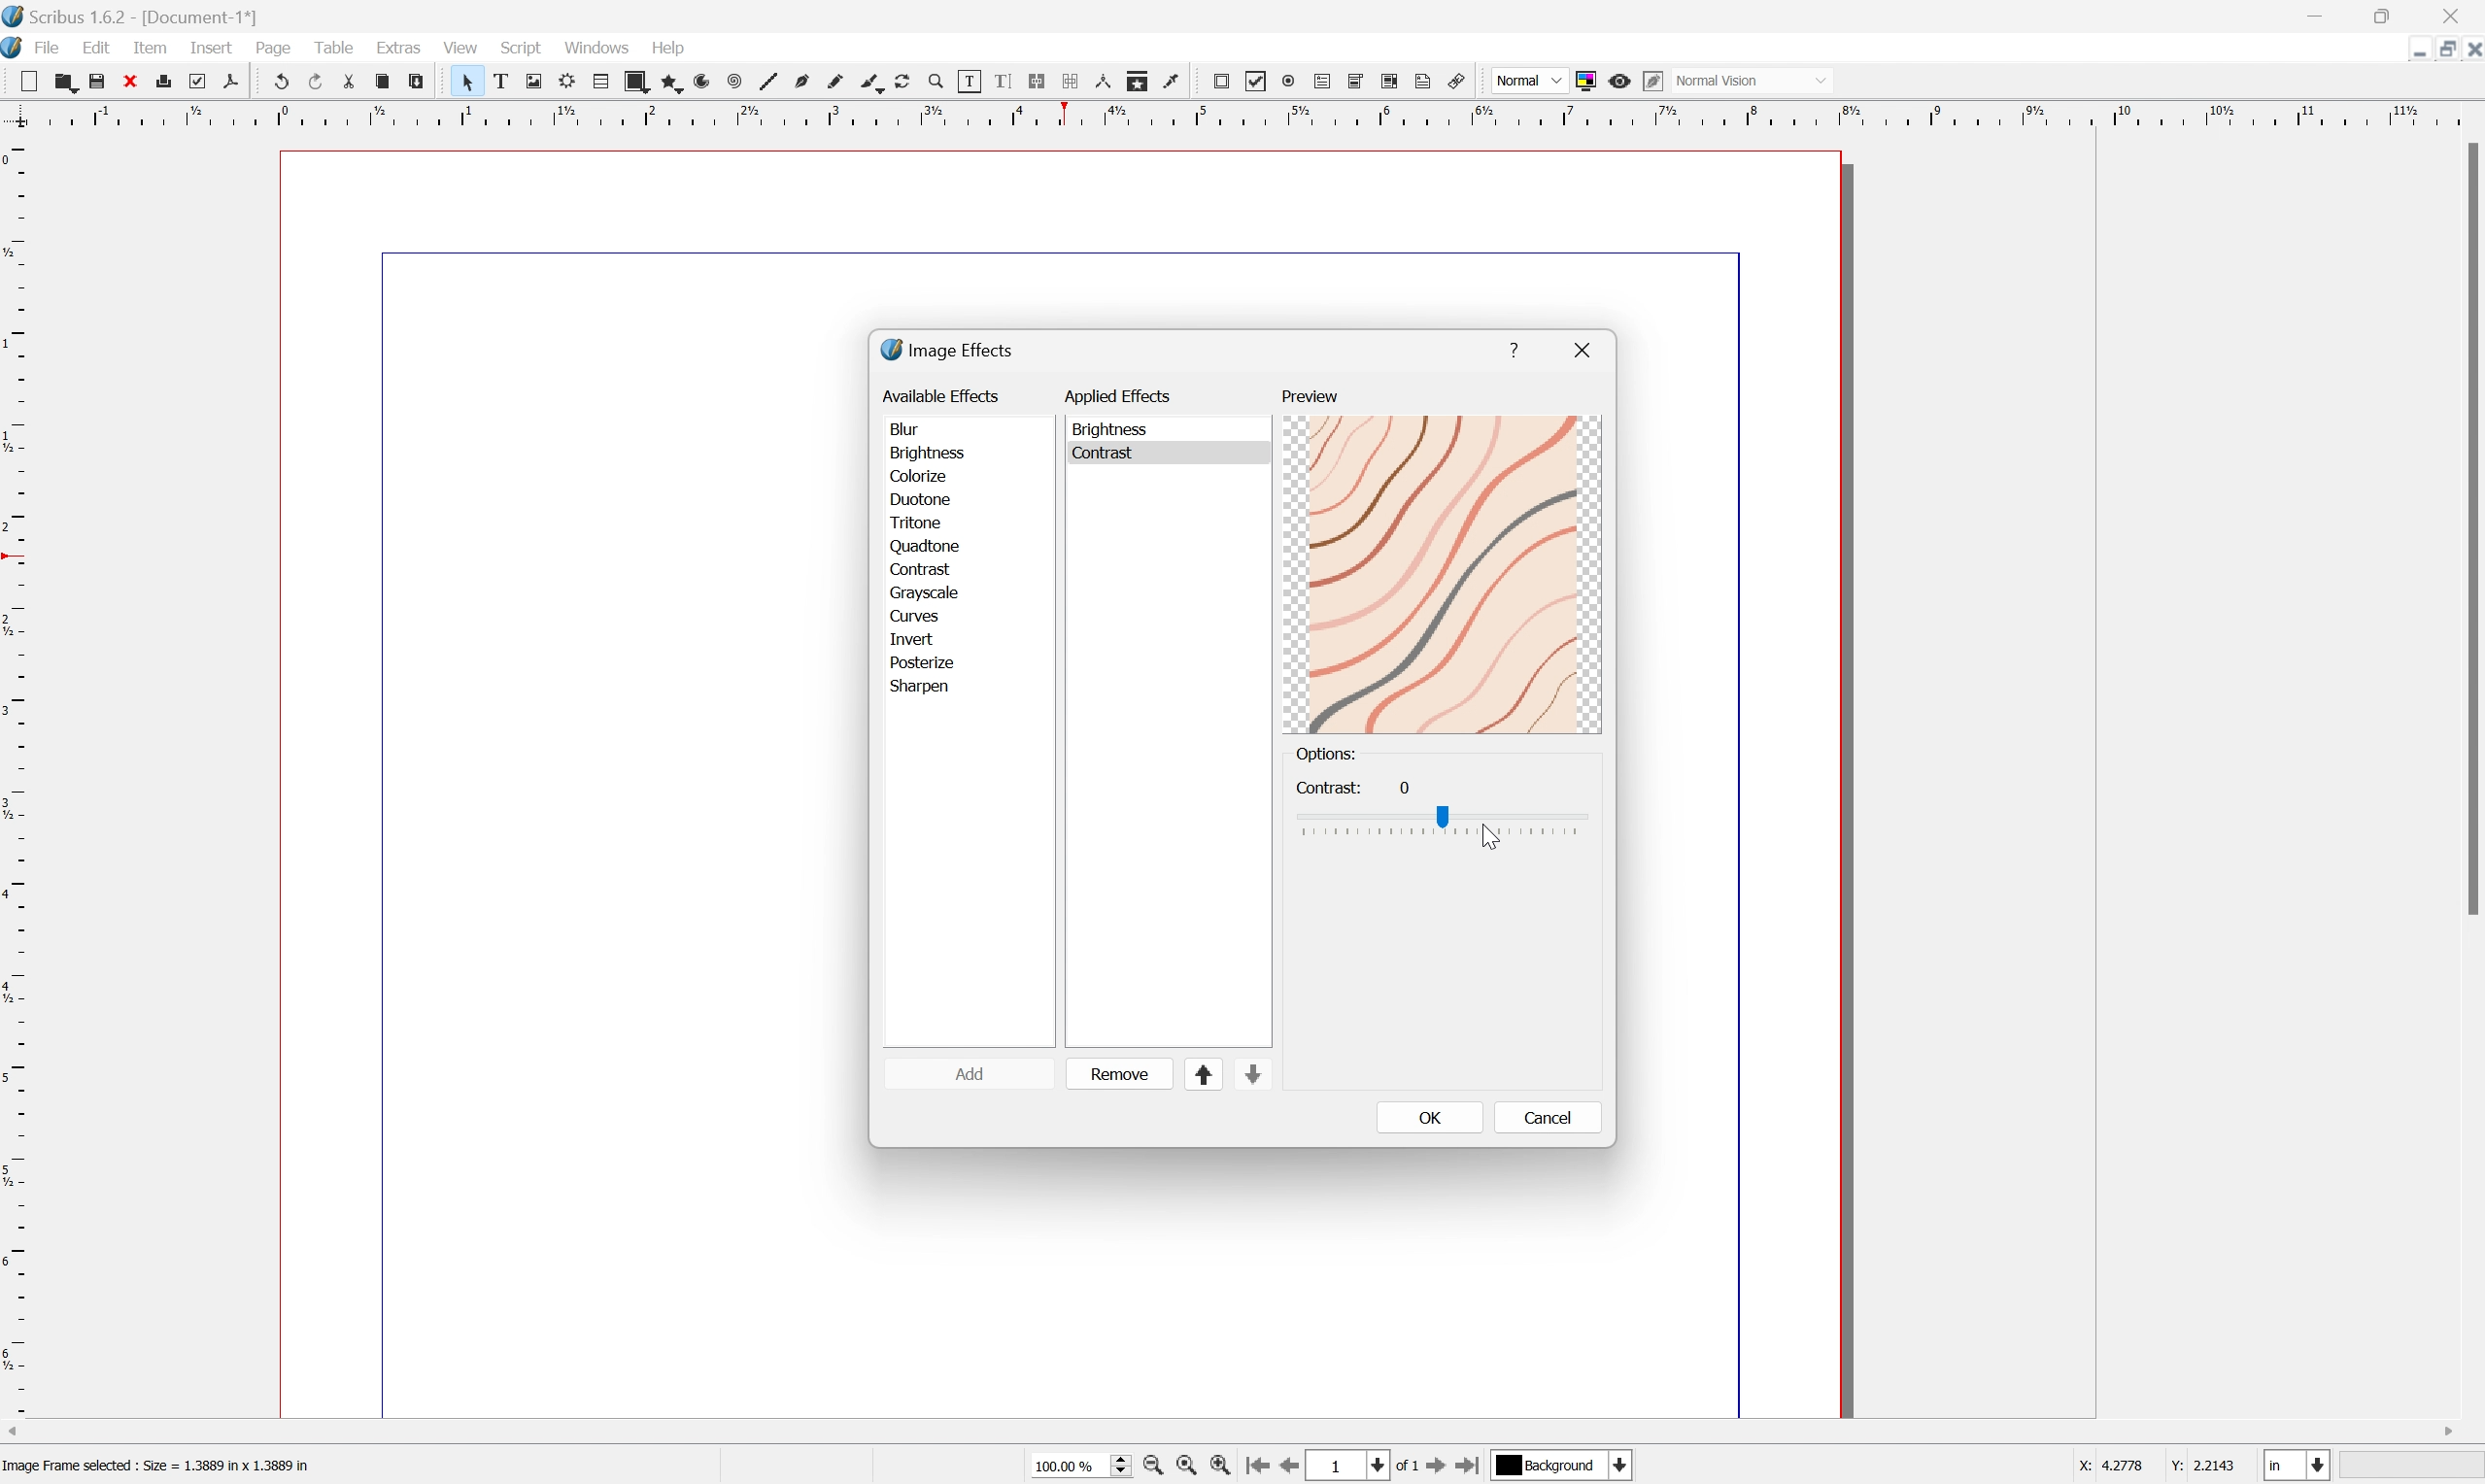 The height and width of the screenshot is (1484, 2485). I want to click on Preflight verifier, so click(199, 80).